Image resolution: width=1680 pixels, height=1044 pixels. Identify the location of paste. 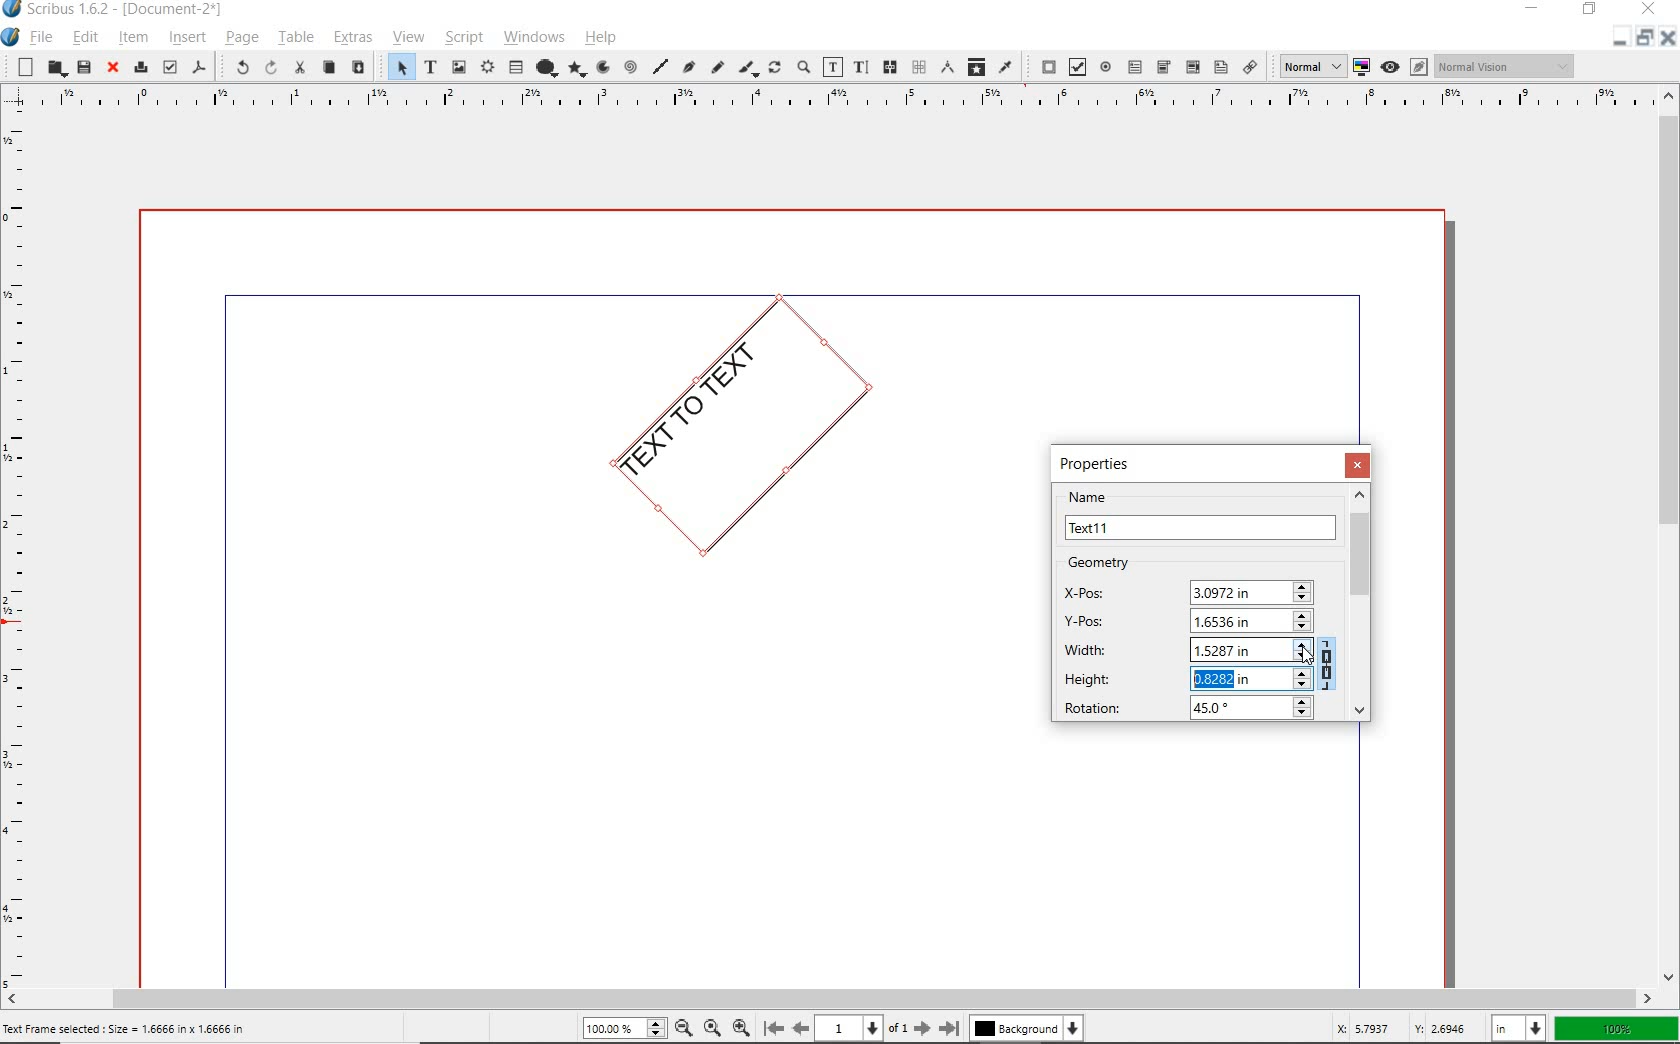
(358, 67).